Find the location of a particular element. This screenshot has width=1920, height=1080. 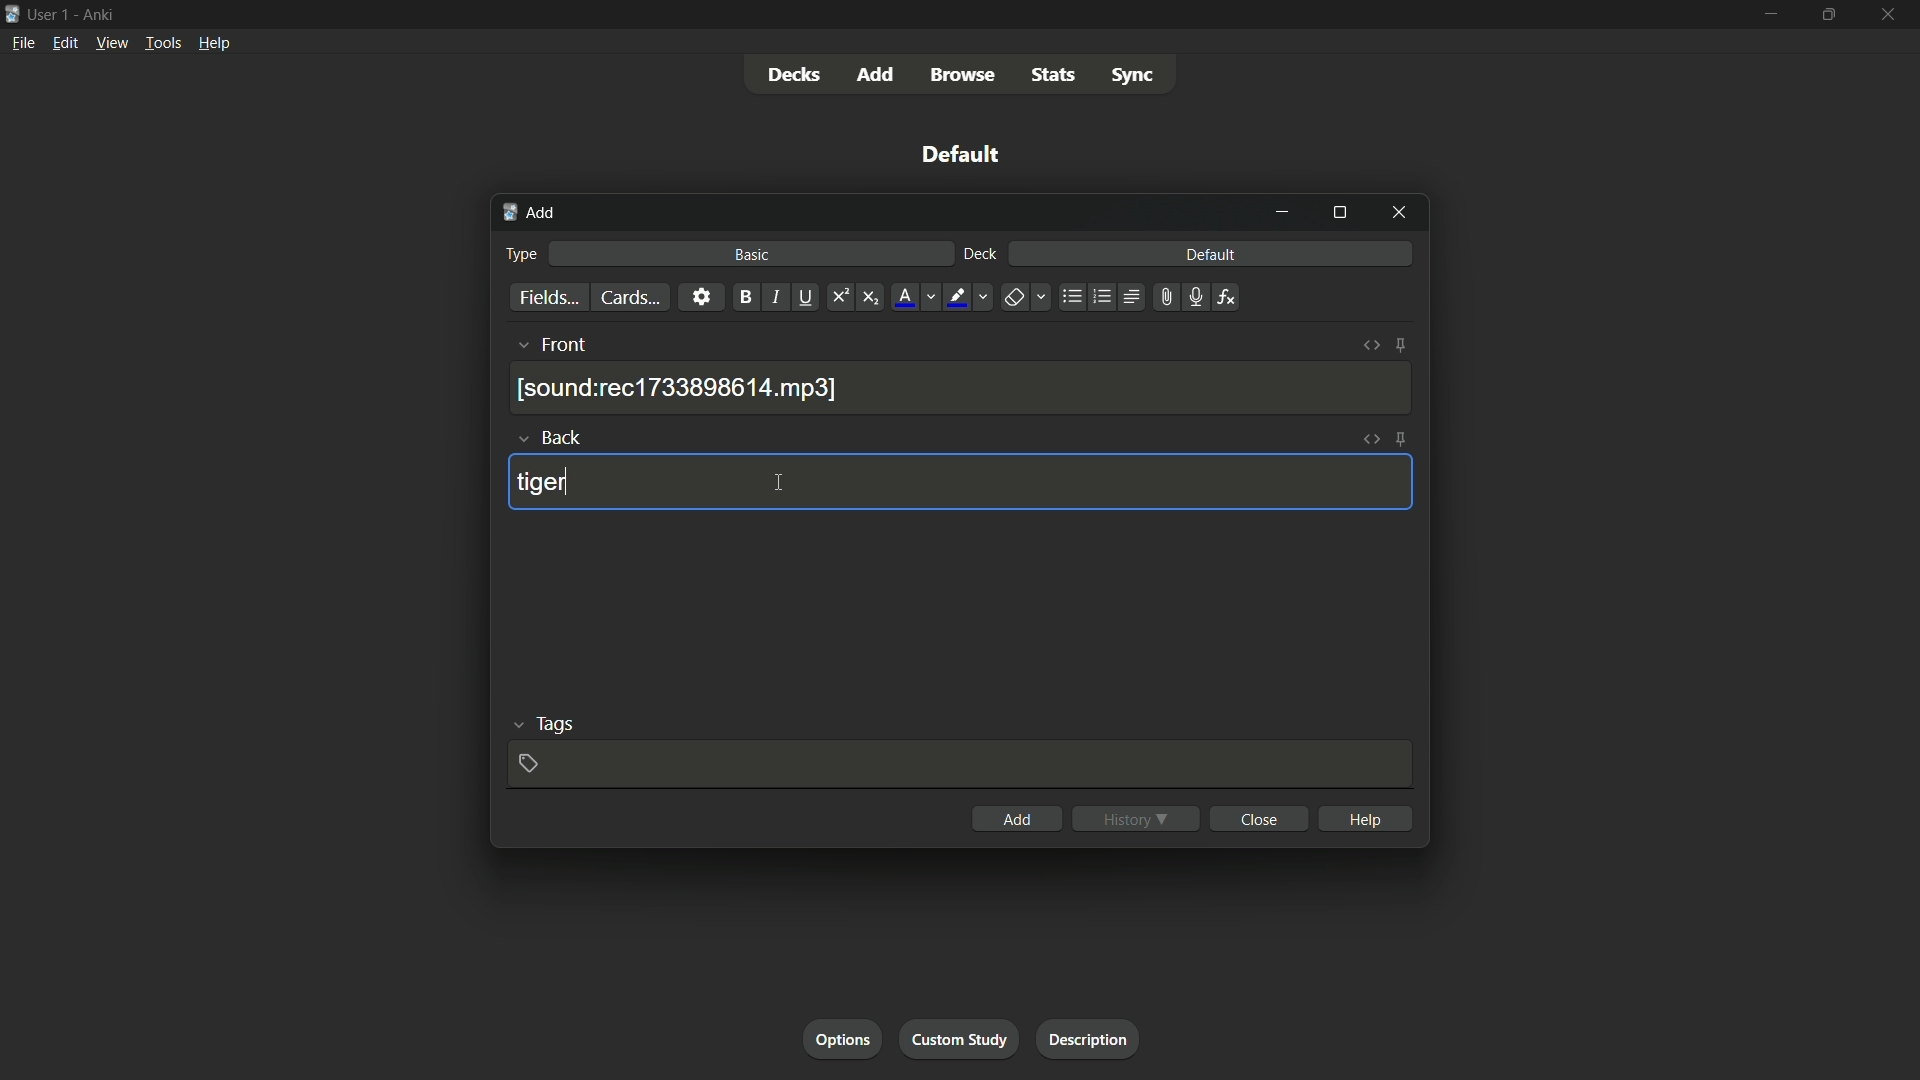

tools menu is located at coordinates (163, 44).